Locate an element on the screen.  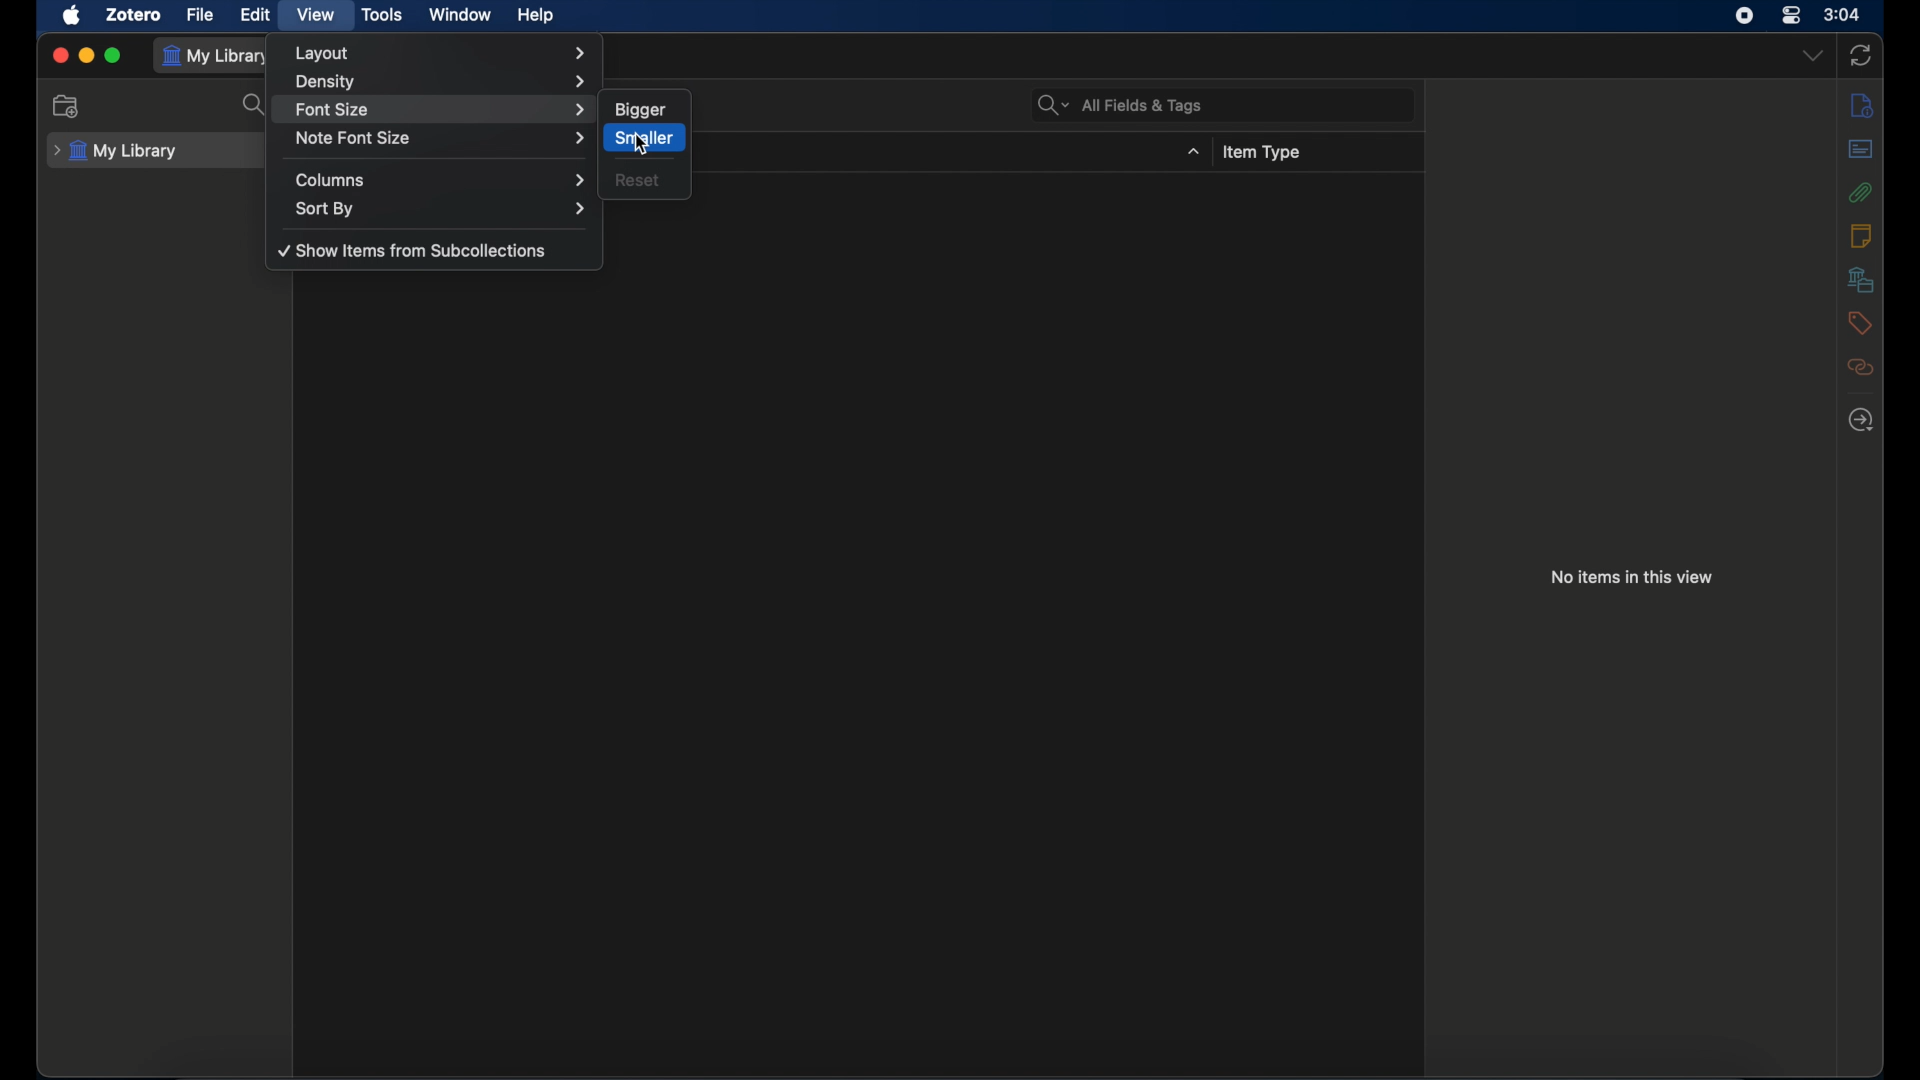
smaller is located at coordinates (646, 138).